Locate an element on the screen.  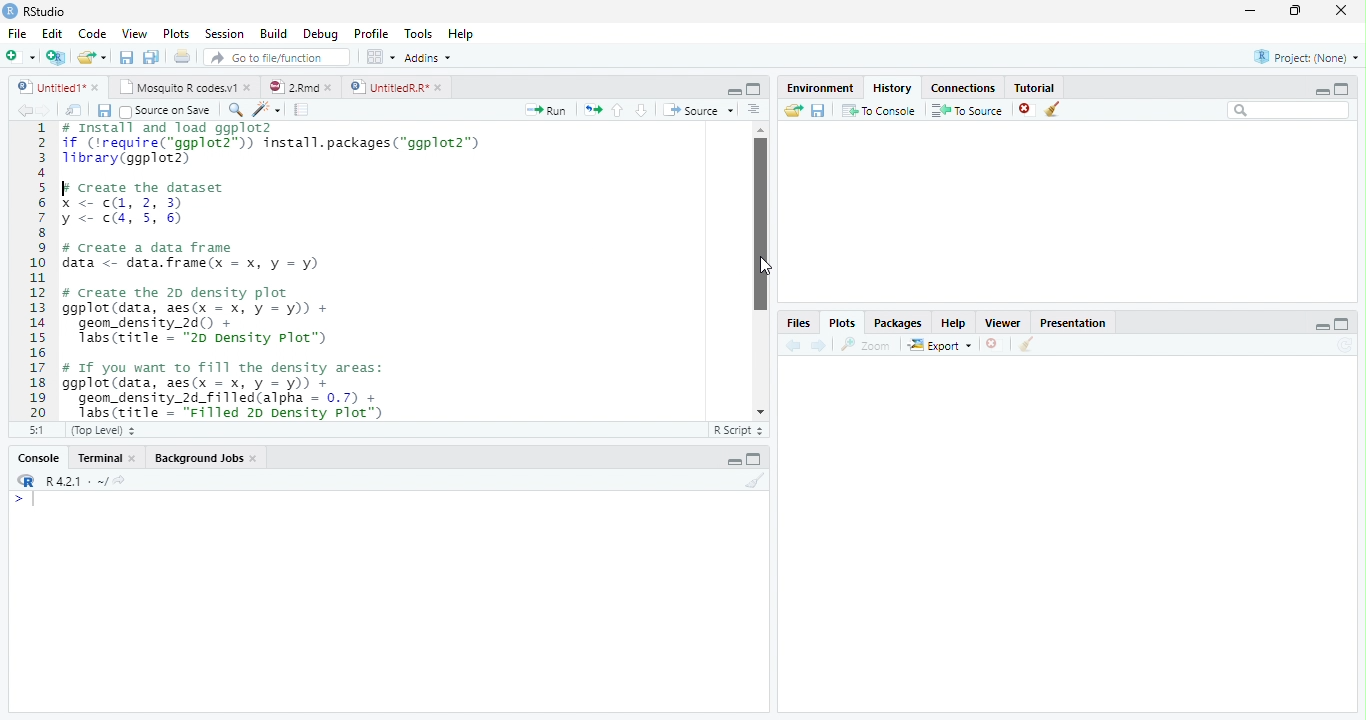
Load workspace is located at coordinates (791, 111).